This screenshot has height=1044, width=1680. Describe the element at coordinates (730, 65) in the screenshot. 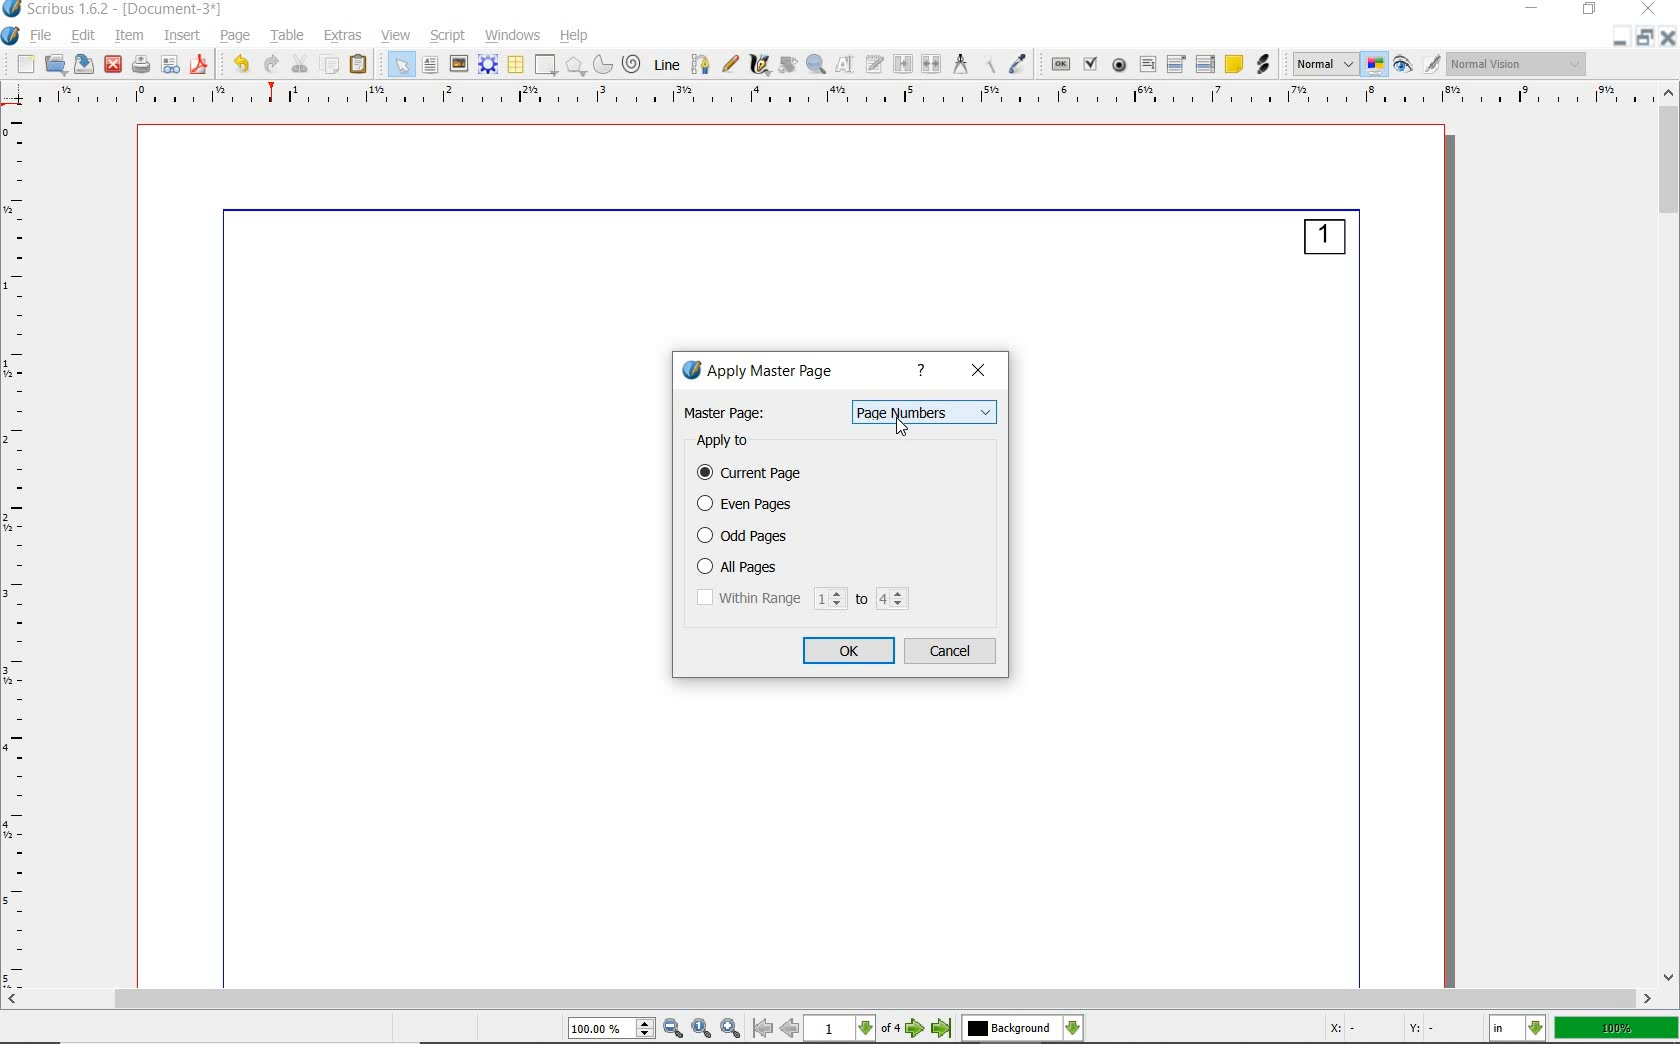

I see `freehand line` at that location.